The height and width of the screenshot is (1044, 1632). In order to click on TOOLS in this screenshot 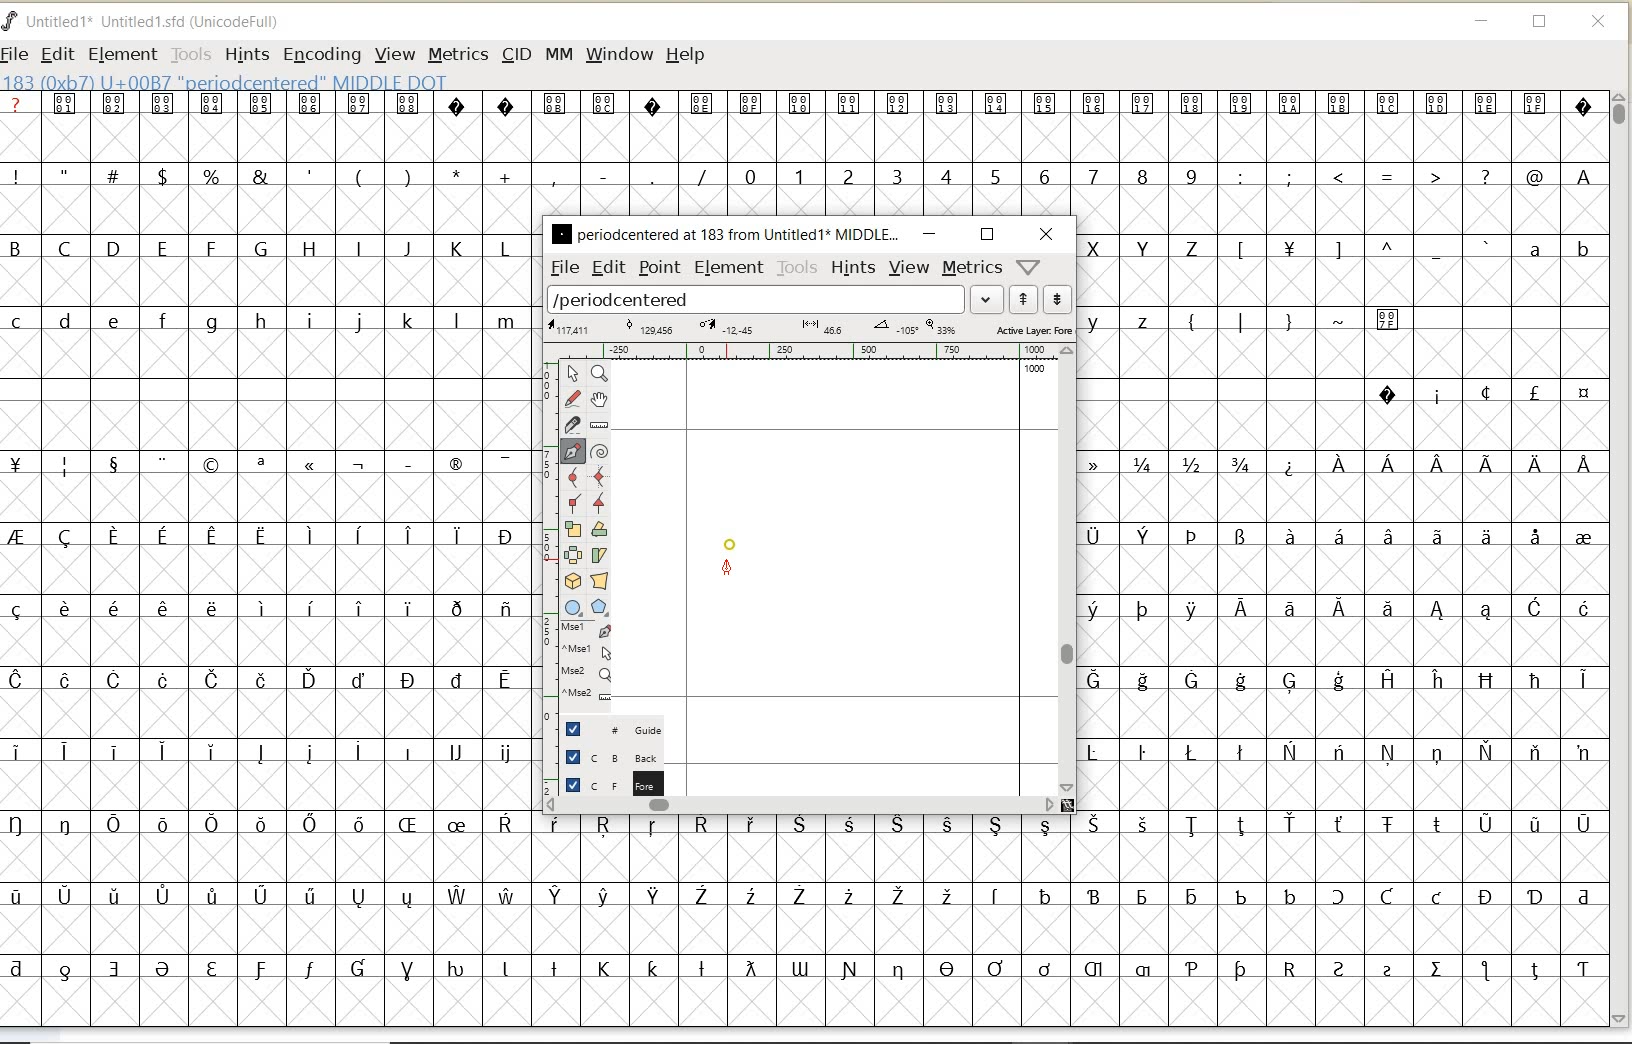, I will do `click(191, 54)`.